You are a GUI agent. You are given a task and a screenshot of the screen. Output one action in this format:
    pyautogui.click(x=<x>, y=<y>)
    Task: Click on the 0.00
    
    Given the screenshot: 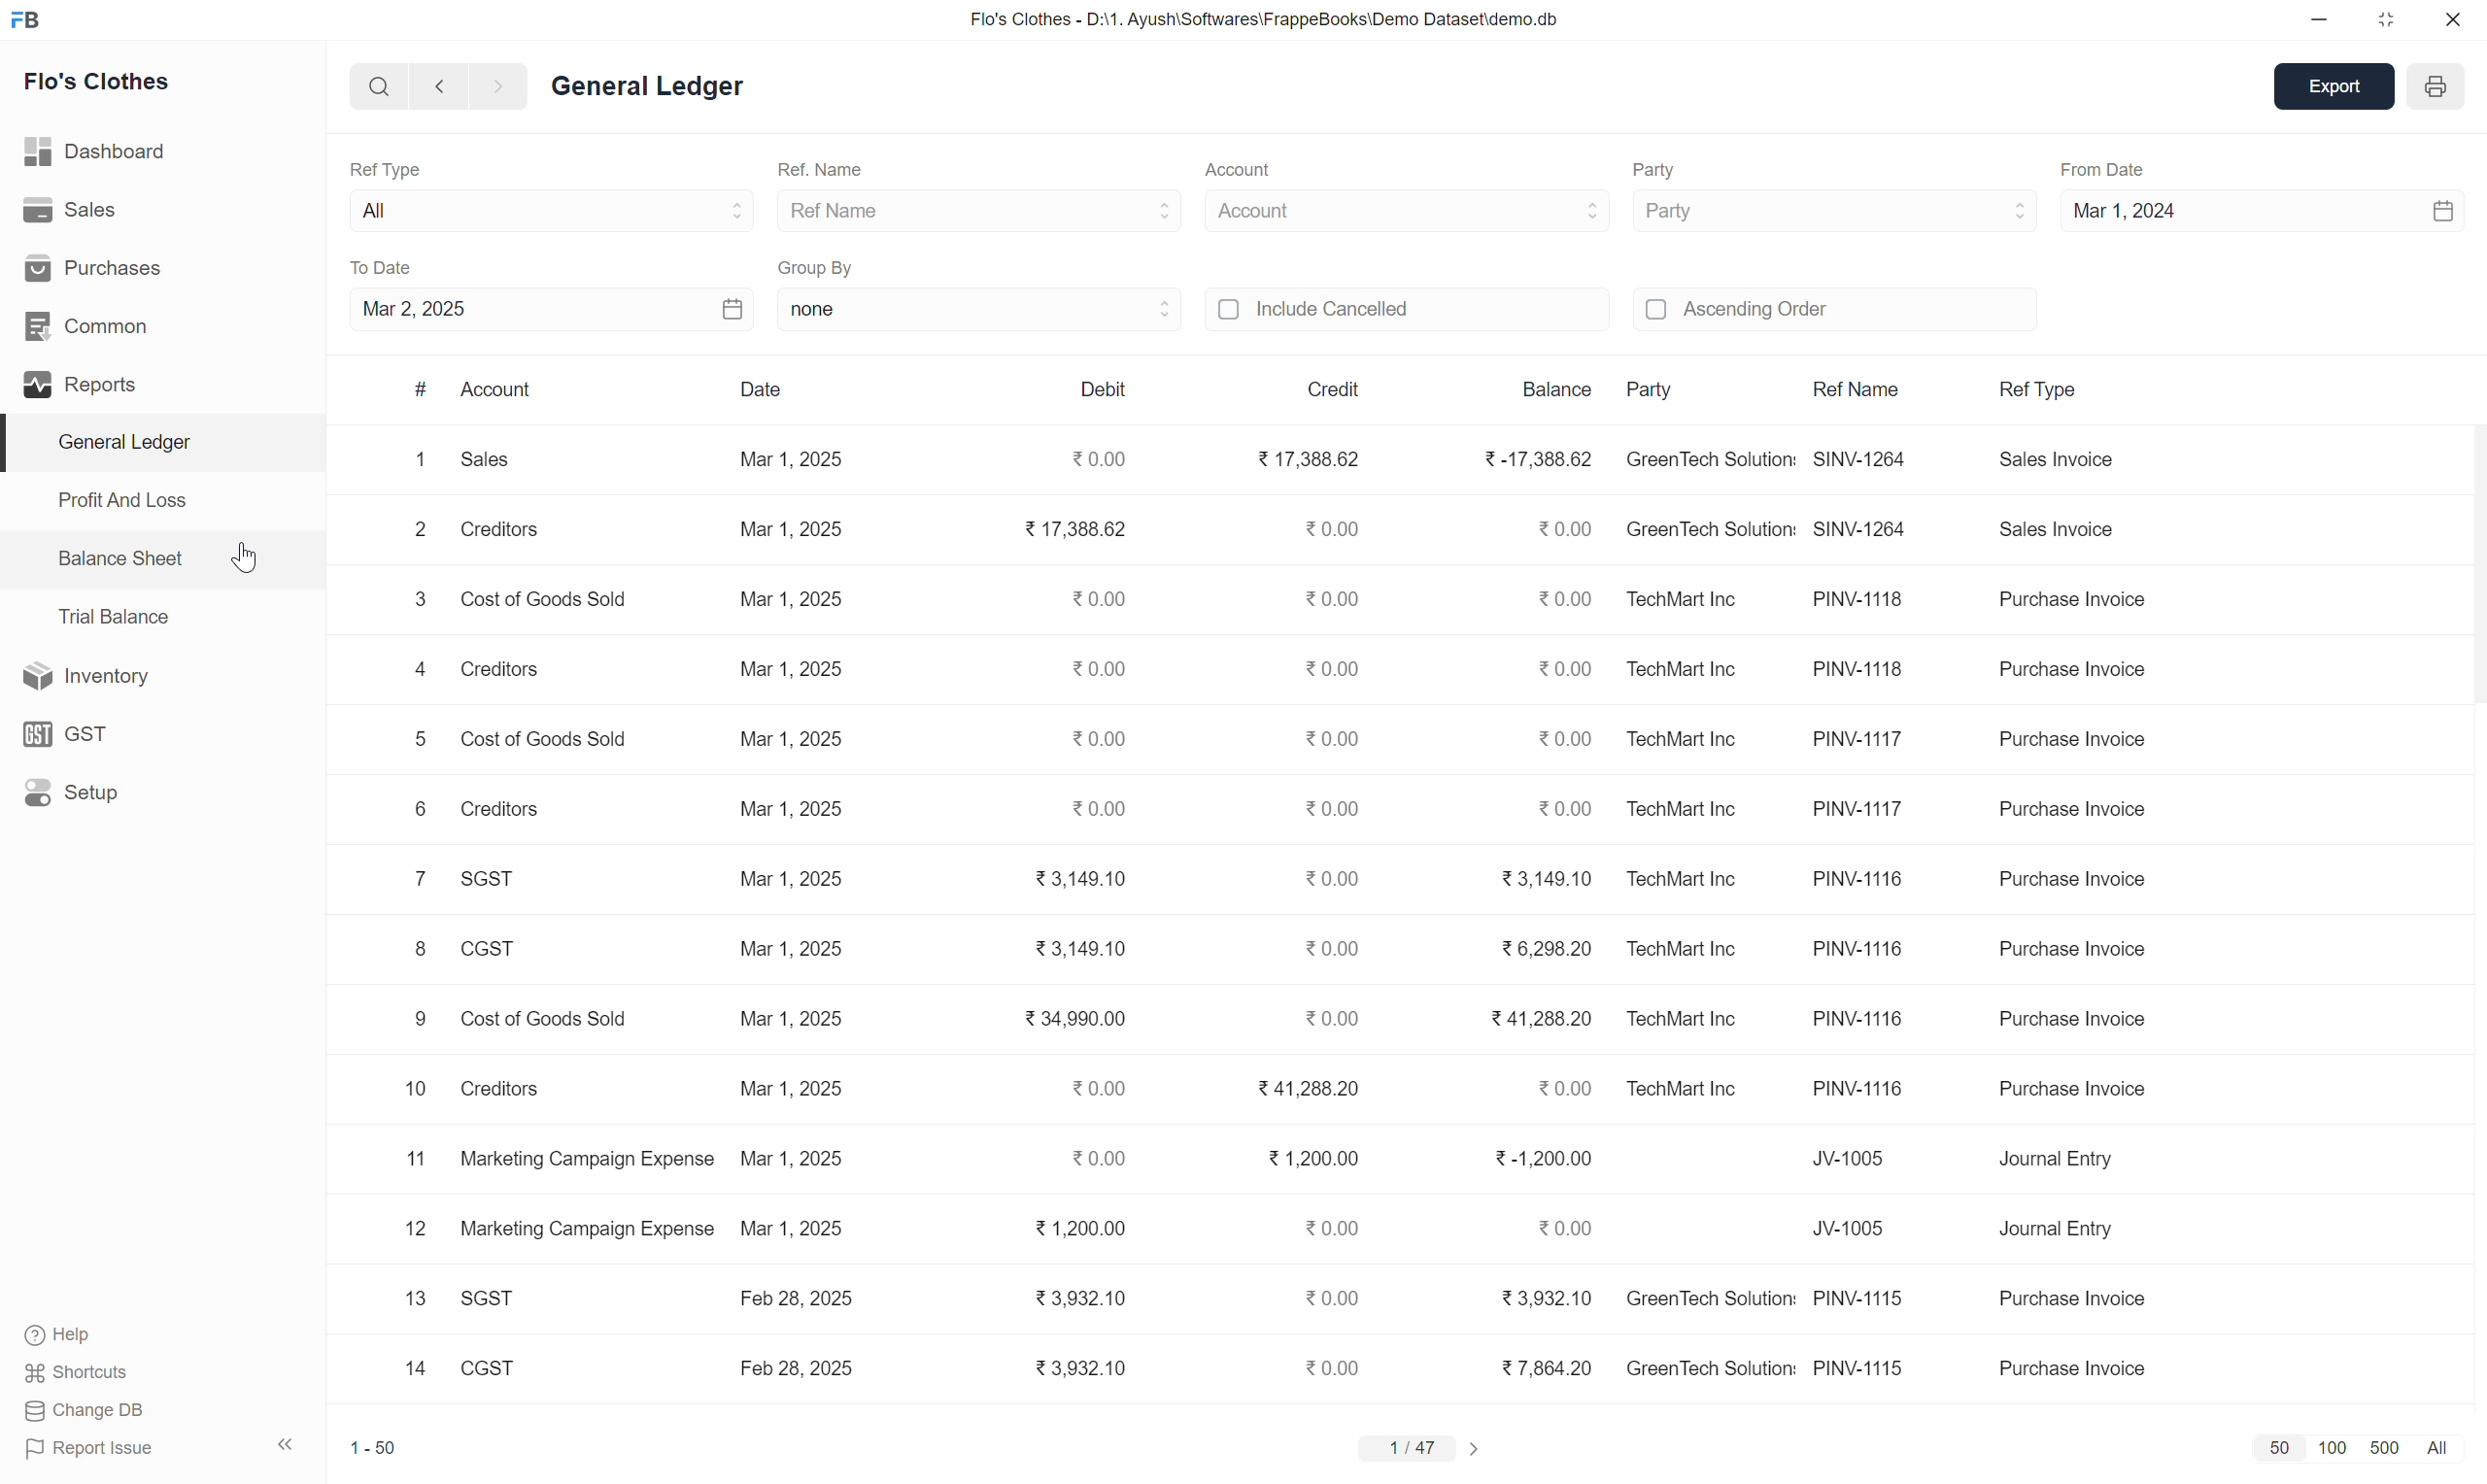 What is the action you would take?
    pyautogui.click(x=1100, y=1087)
    